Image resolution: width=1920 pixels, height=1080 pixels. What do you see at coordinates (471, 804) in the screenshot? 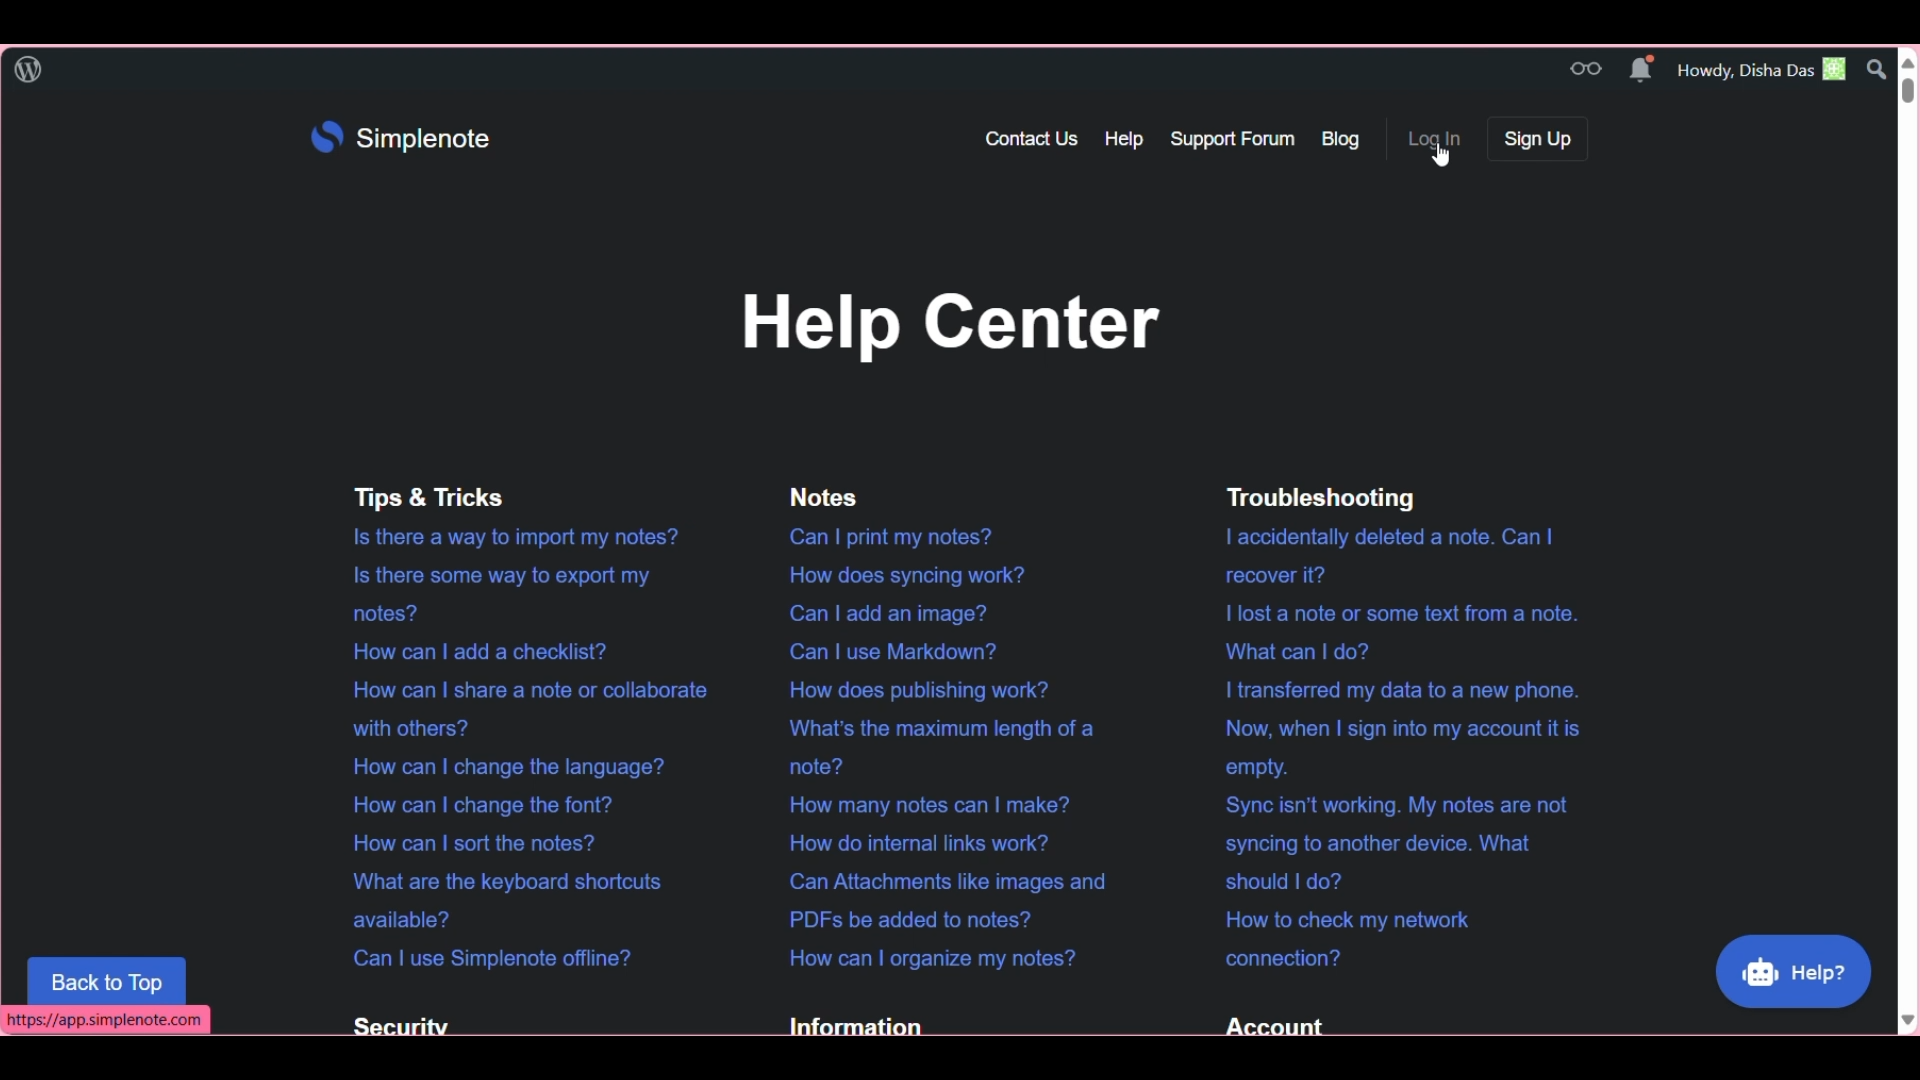
I see `How can | change the font?` at bounding box center [471, 804].